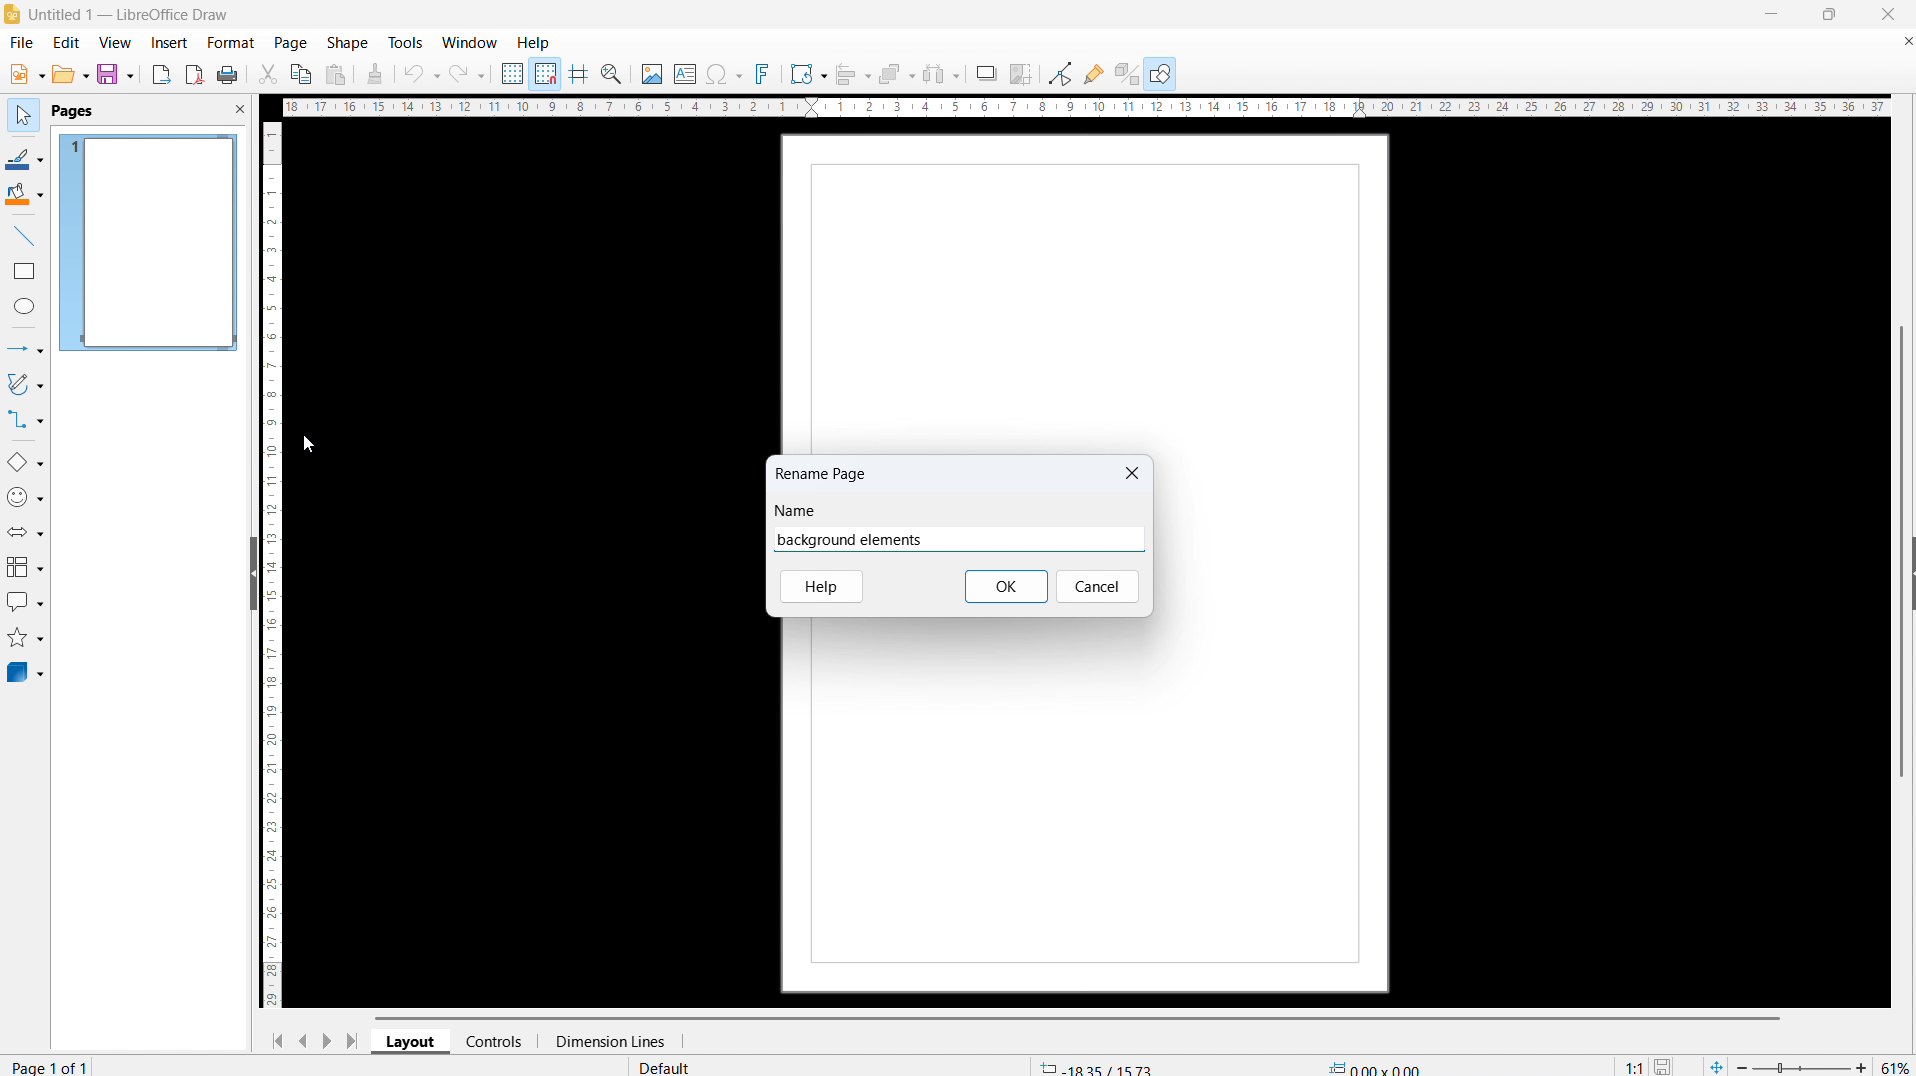 The width and height of the screenshot is (1916, 1076). I want to click on Rename page, so click(822, 472).